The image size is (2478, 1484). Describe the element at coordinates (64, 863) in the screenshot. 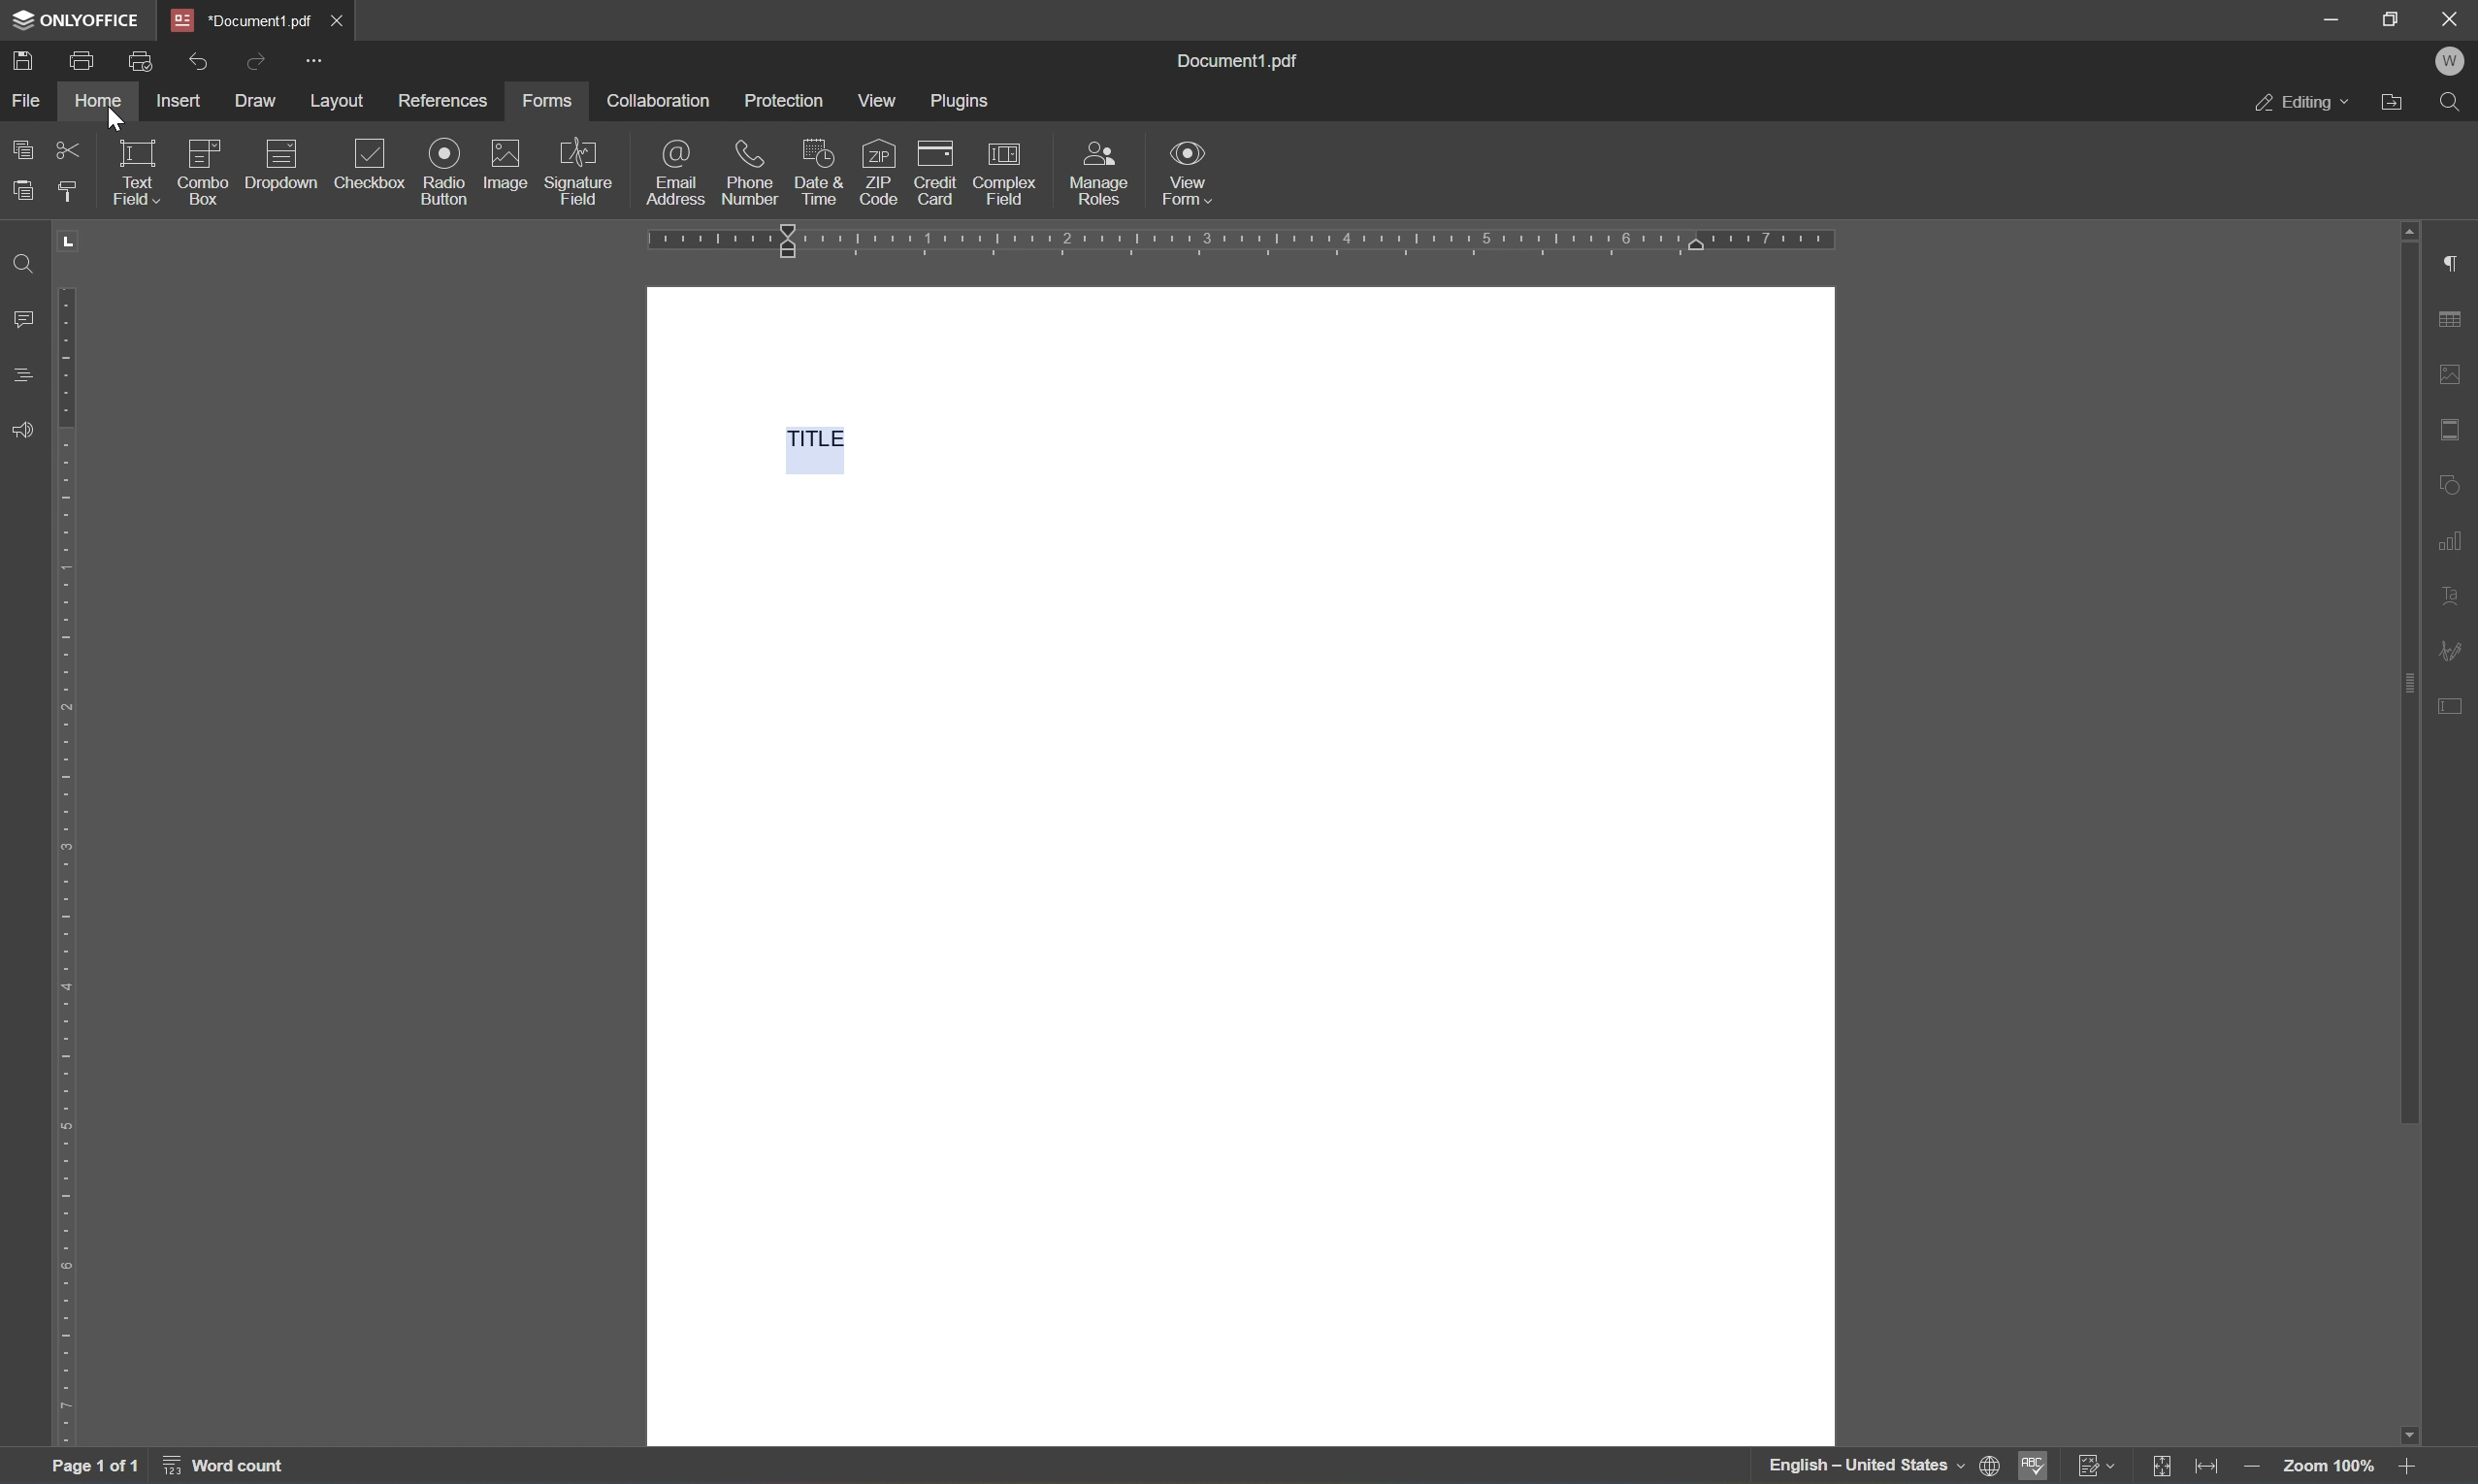

I see `ruler` at that location.